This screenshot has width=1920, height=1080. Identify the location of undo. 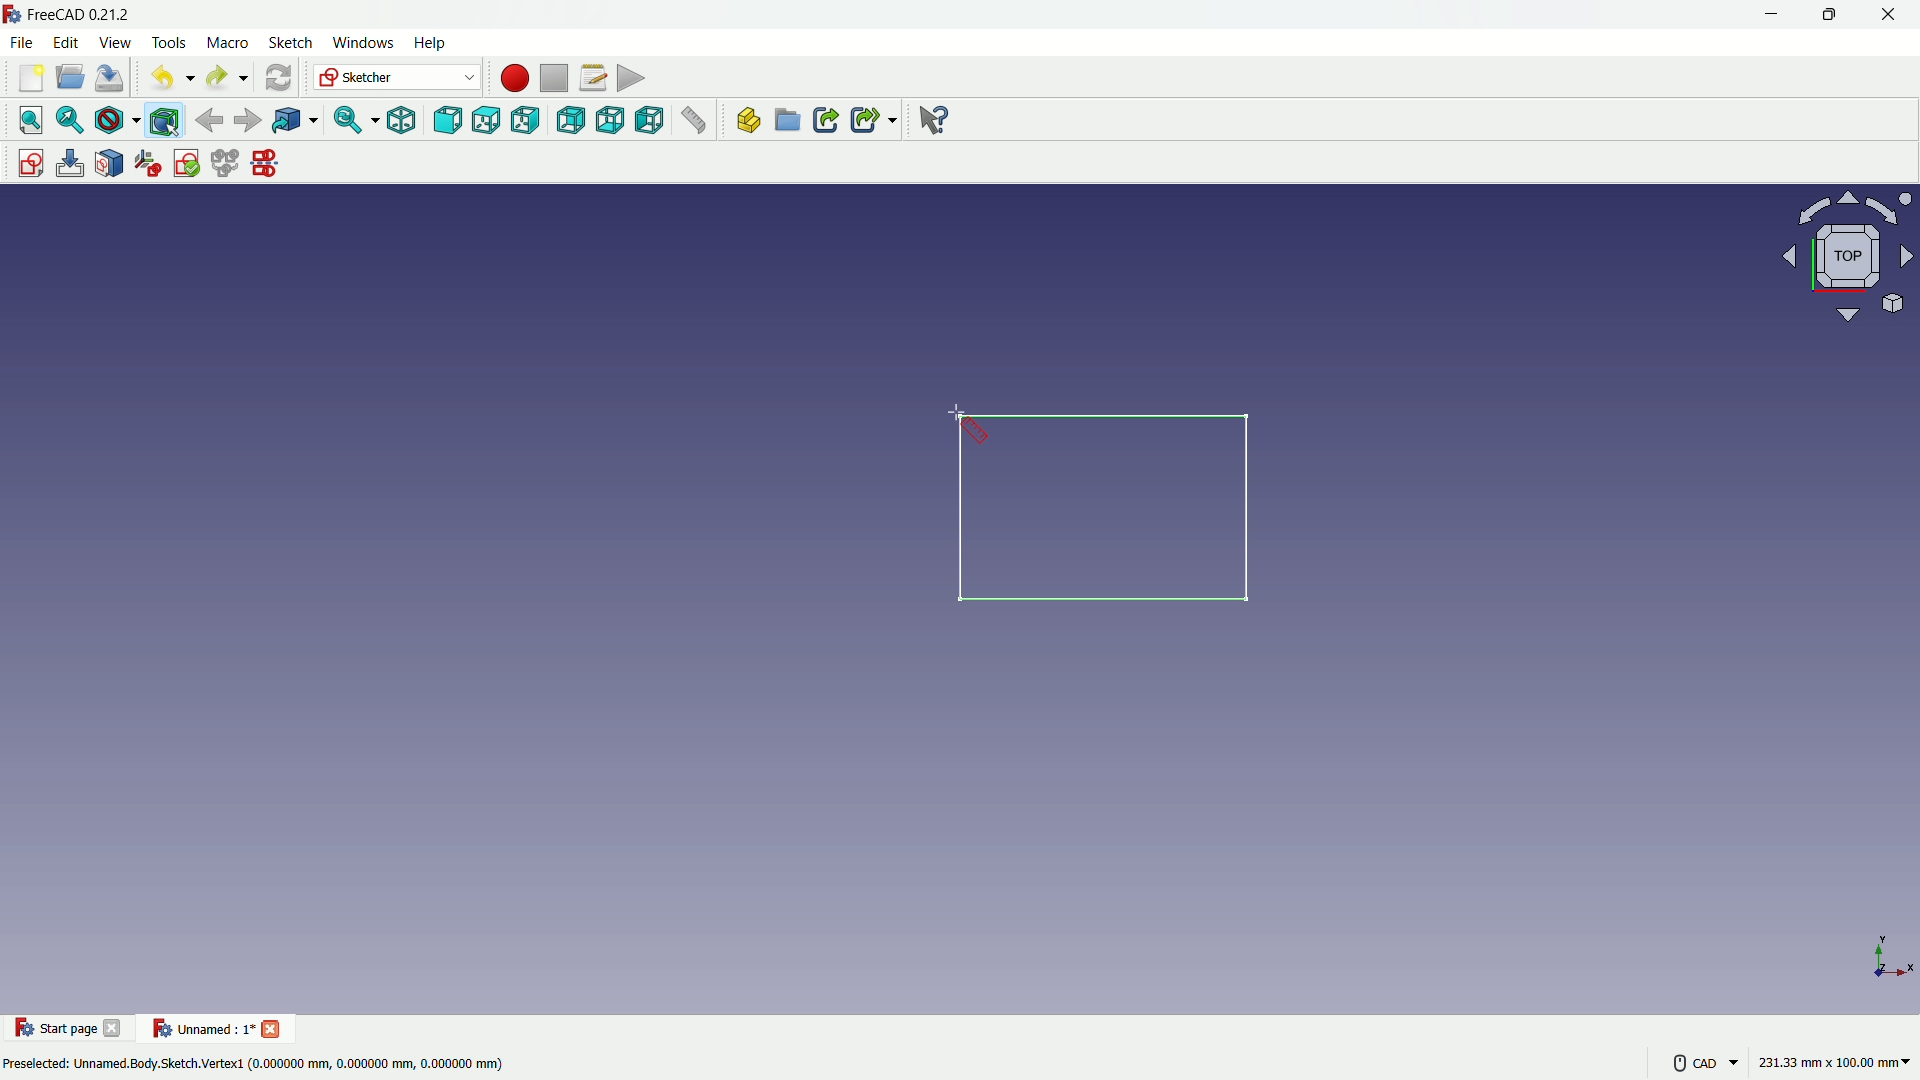
(166, 79).